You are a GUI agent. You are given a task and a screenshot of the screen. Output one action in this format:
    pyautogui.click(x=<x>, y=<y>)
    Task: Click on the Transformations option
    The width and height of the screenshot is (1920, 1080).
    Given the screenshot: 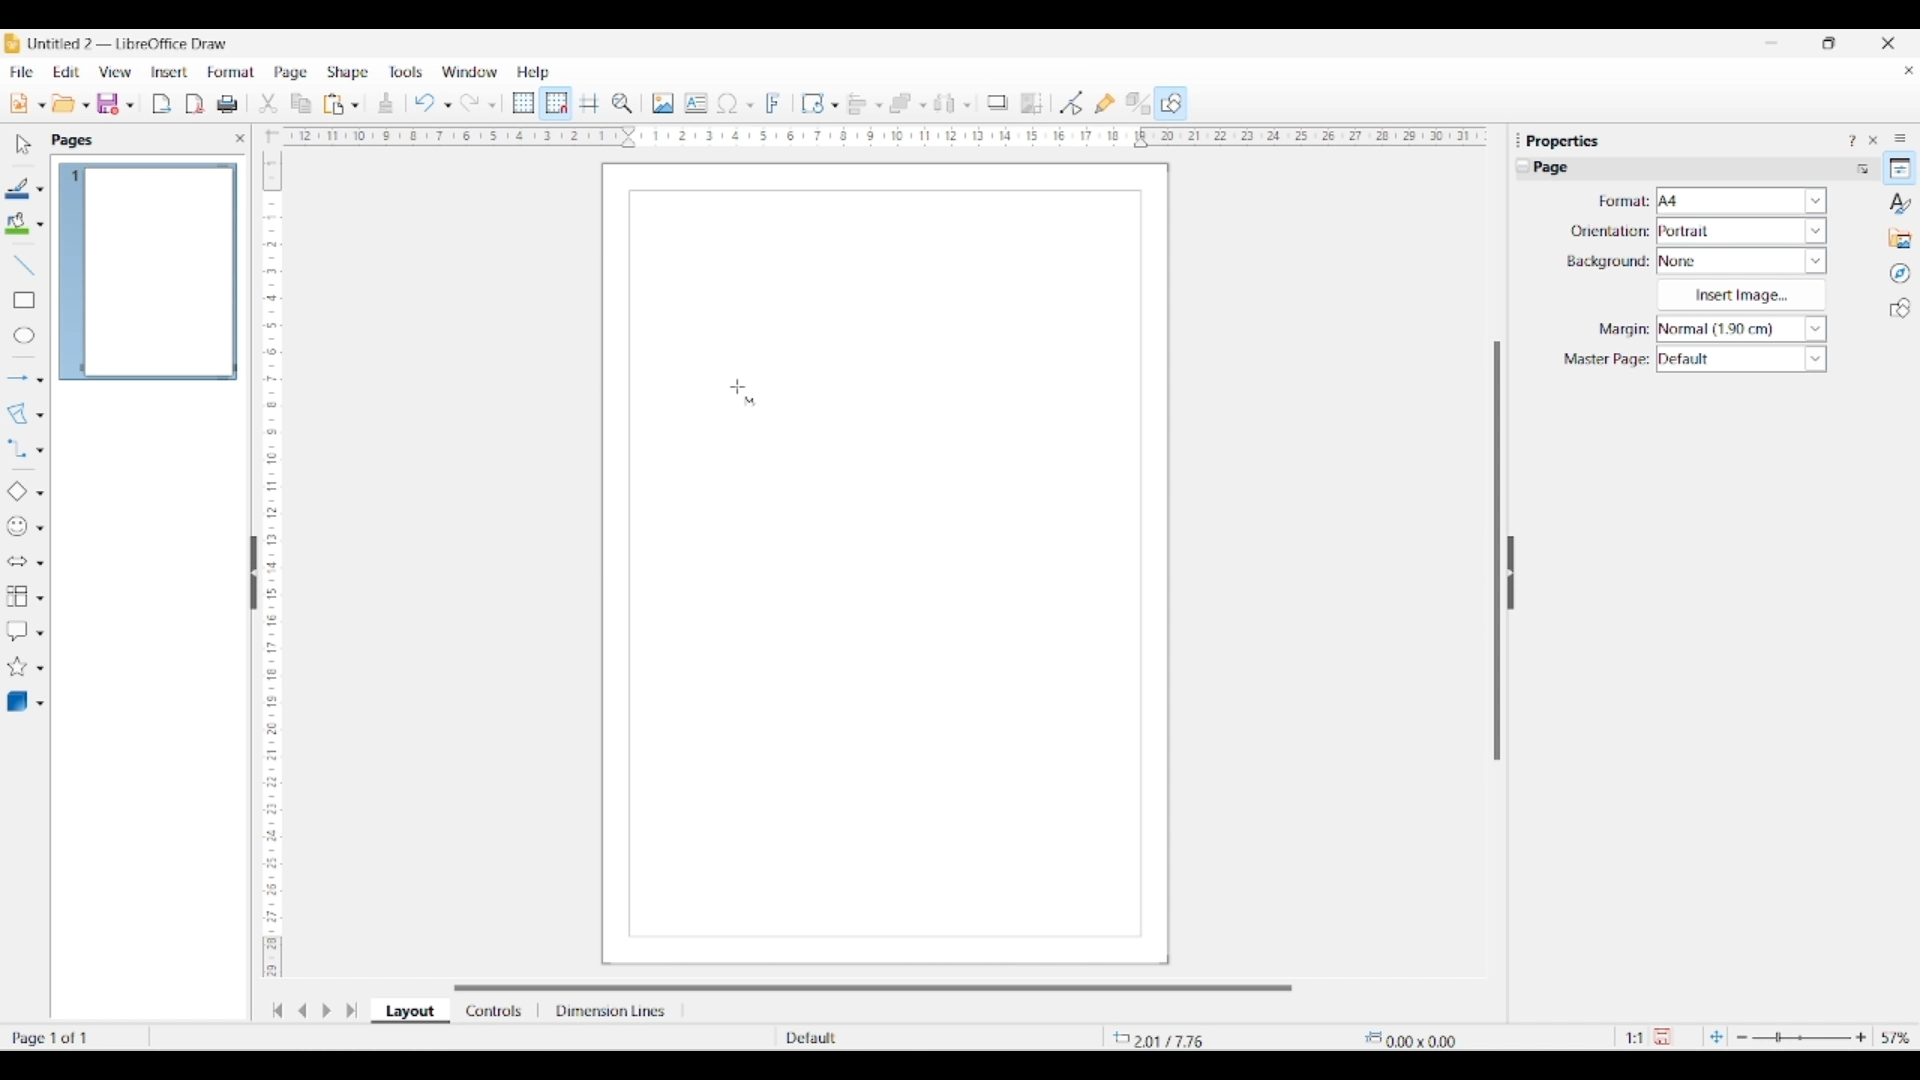 What is the action you would take?
    pyautogui.click(x=834, y=105)
    